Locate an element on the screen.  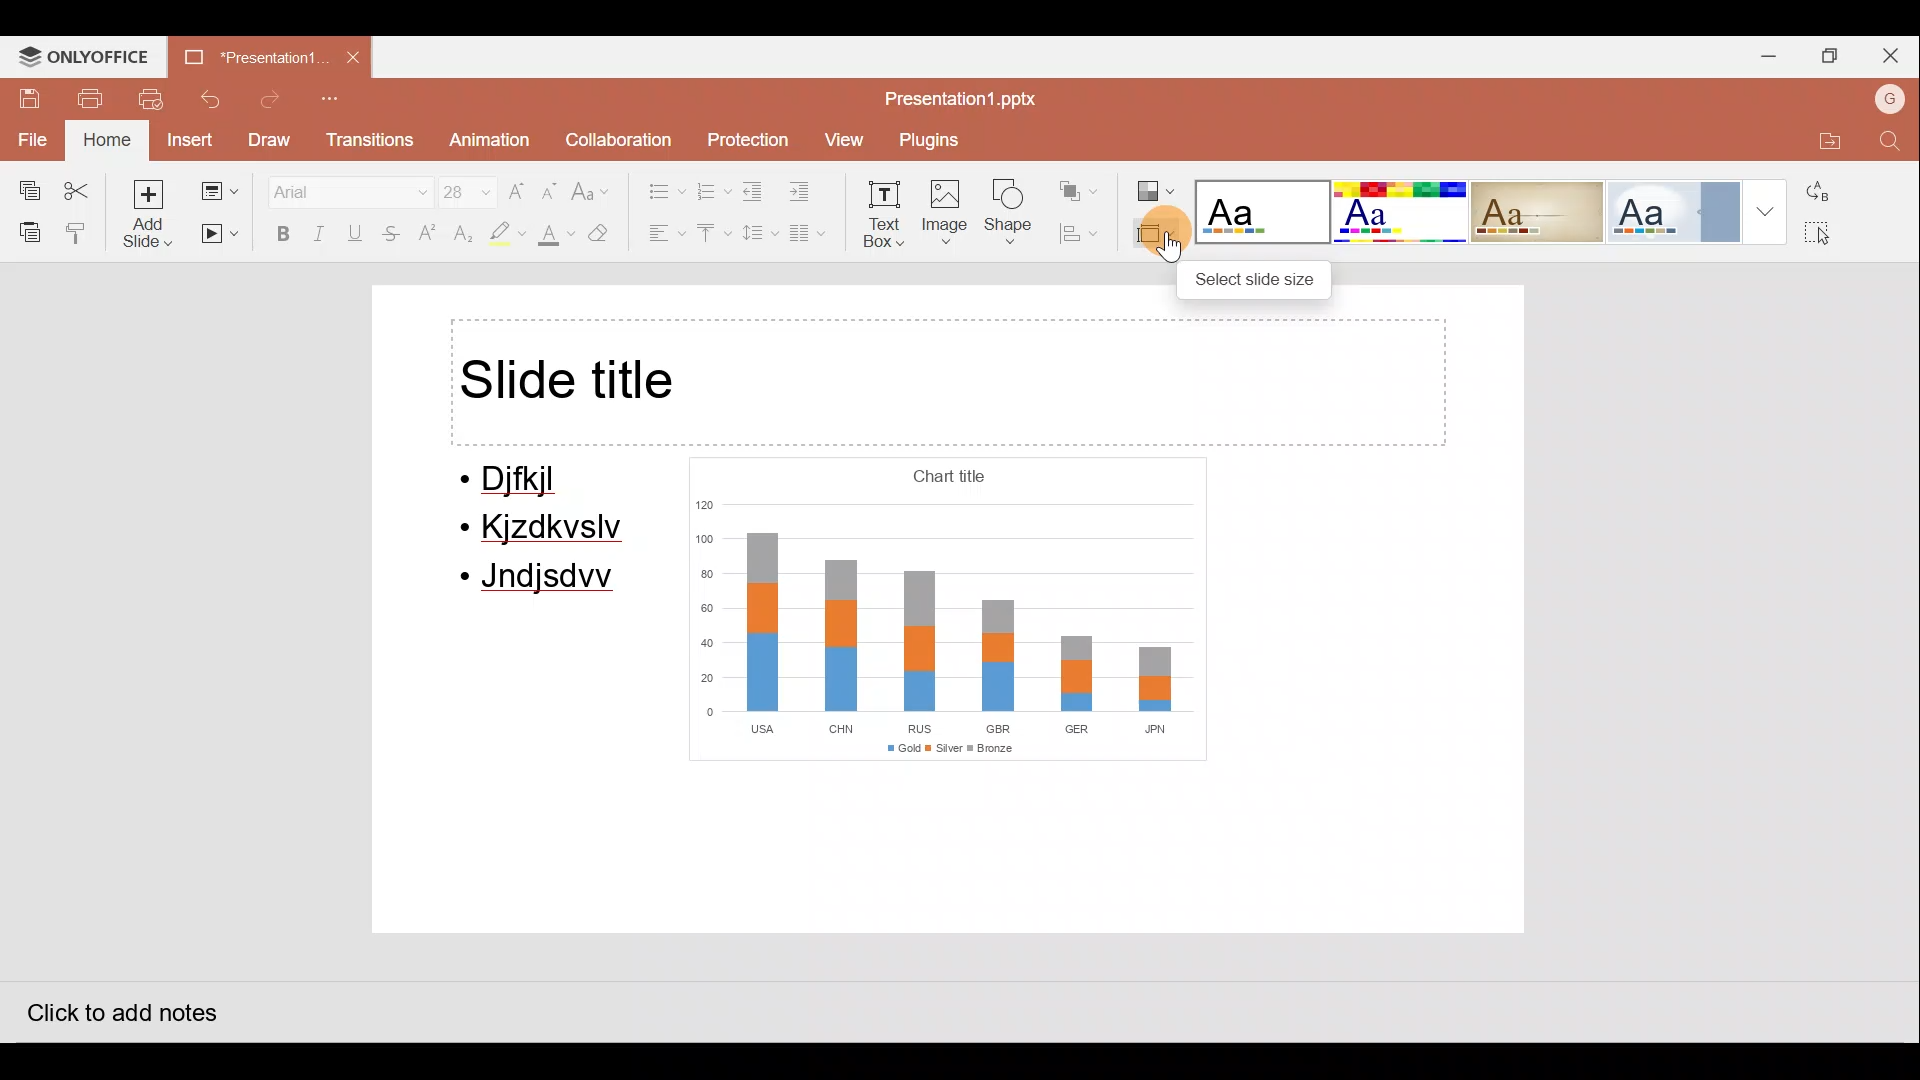
Theme 2 is located at coordinates (1404, 212).